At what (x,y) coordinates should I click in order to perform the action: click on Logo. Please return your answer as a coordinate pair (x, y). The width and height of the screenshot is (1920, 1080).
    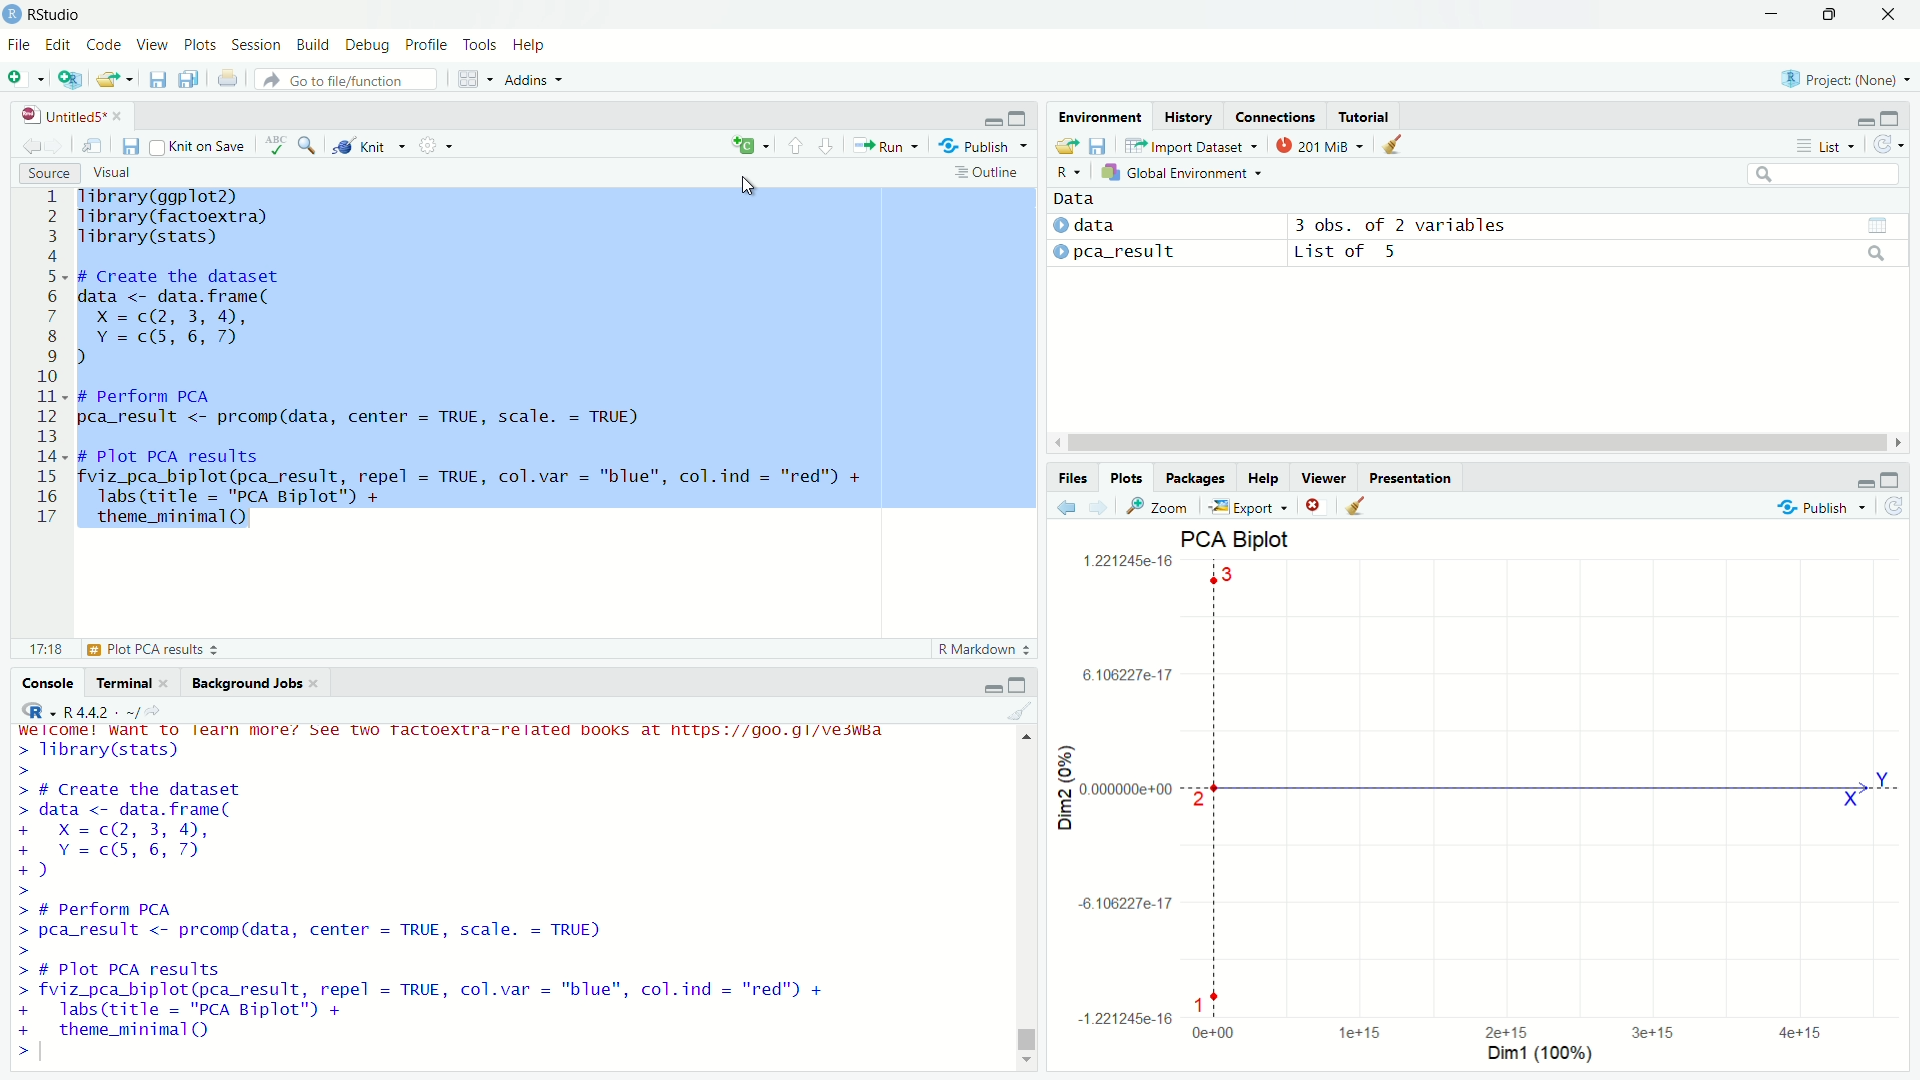
    Looking at the image, I should click on (13, 15).